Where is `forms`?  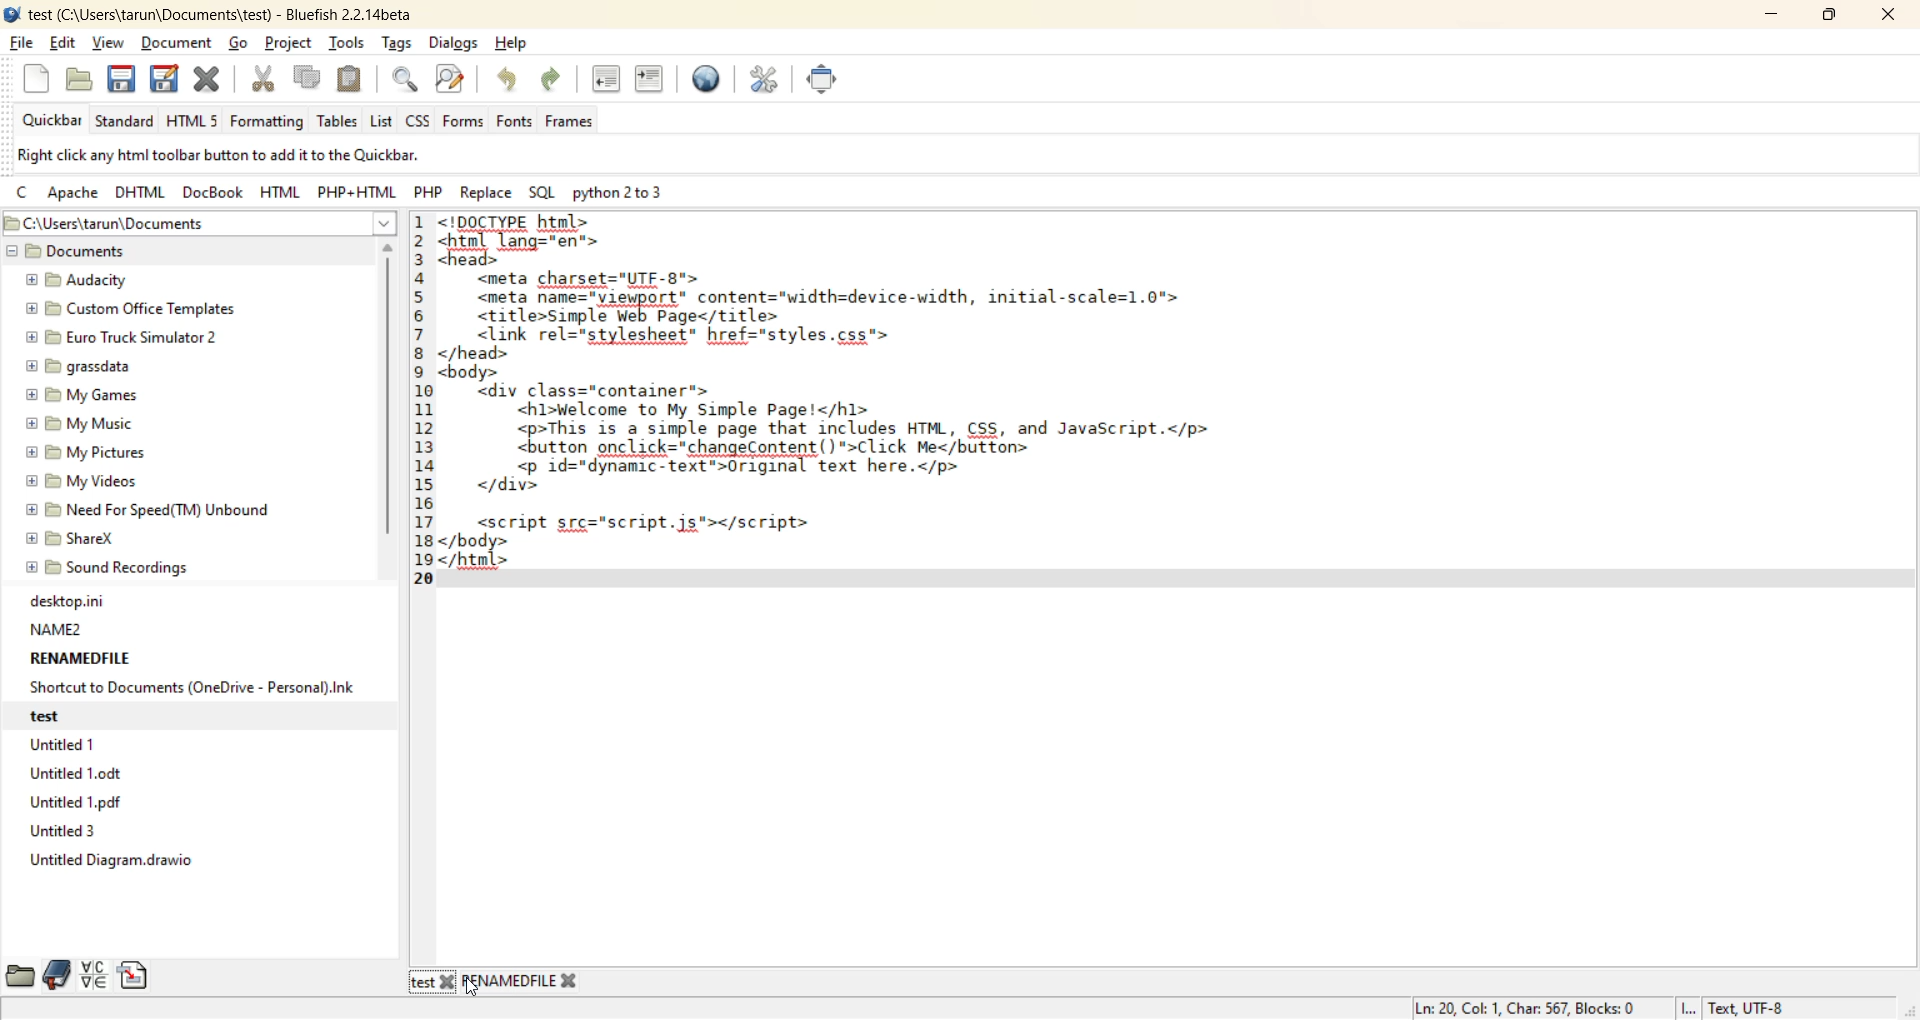
forms is located at coordinates (465, 122).